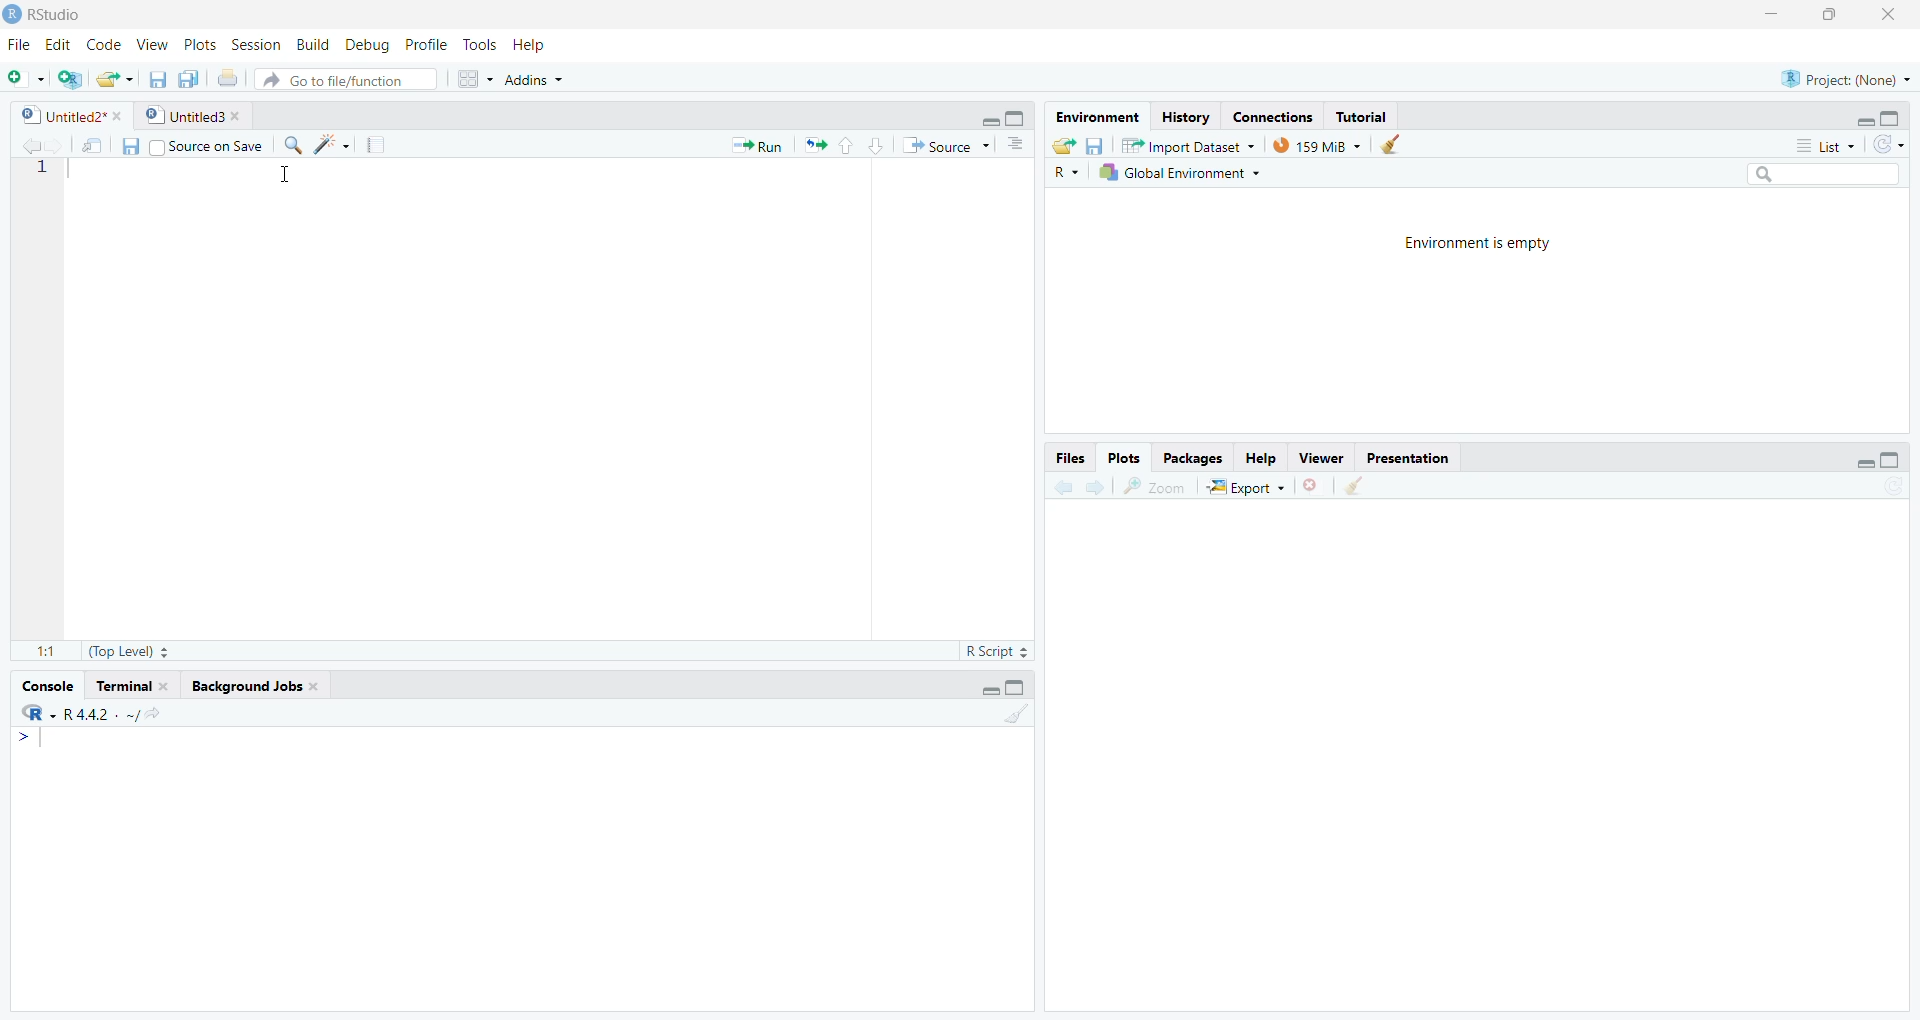 The width and height of the screenshot is (1920, 1020). Describe the element at coordinates (845, 146) in the screenshot. I see `Up` at that location.